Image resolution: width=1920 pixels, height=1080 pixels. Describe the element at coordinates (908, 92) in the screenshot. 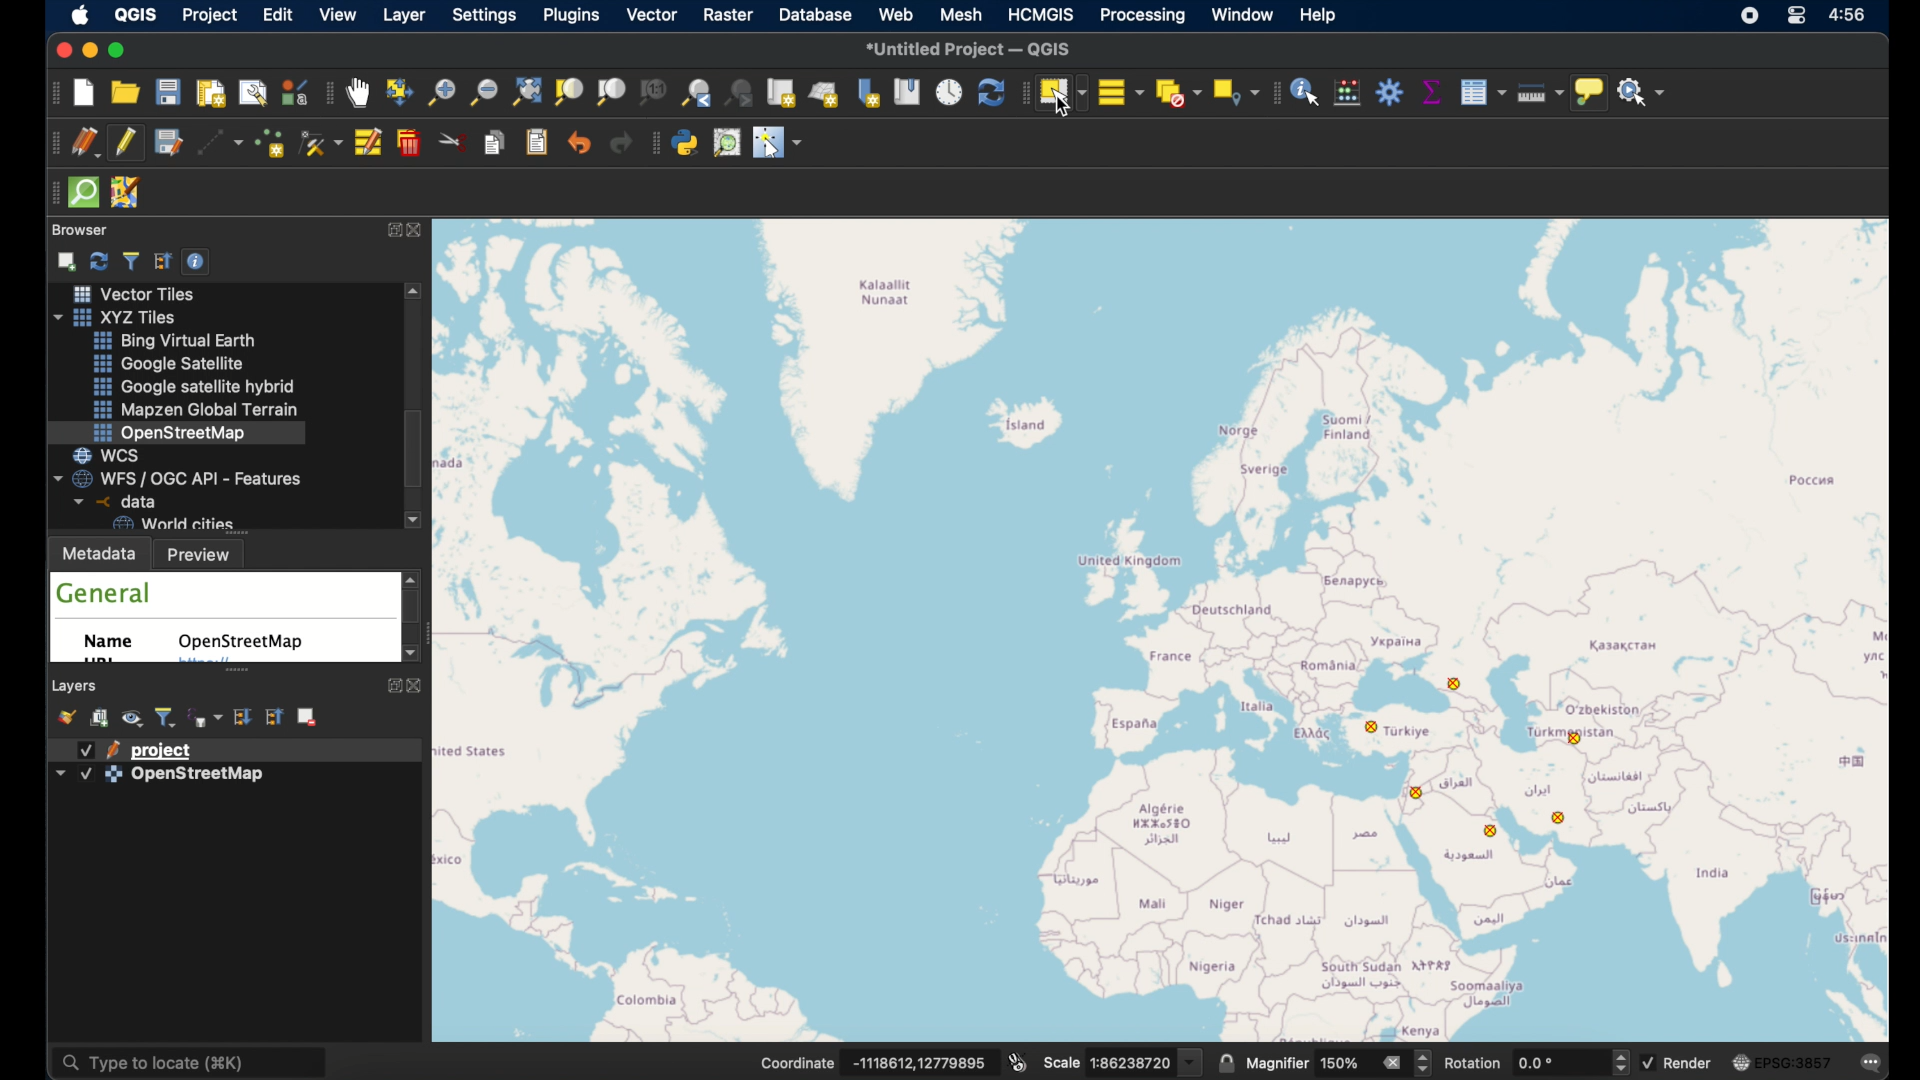

I see `show spatial bookmarks` at that location.